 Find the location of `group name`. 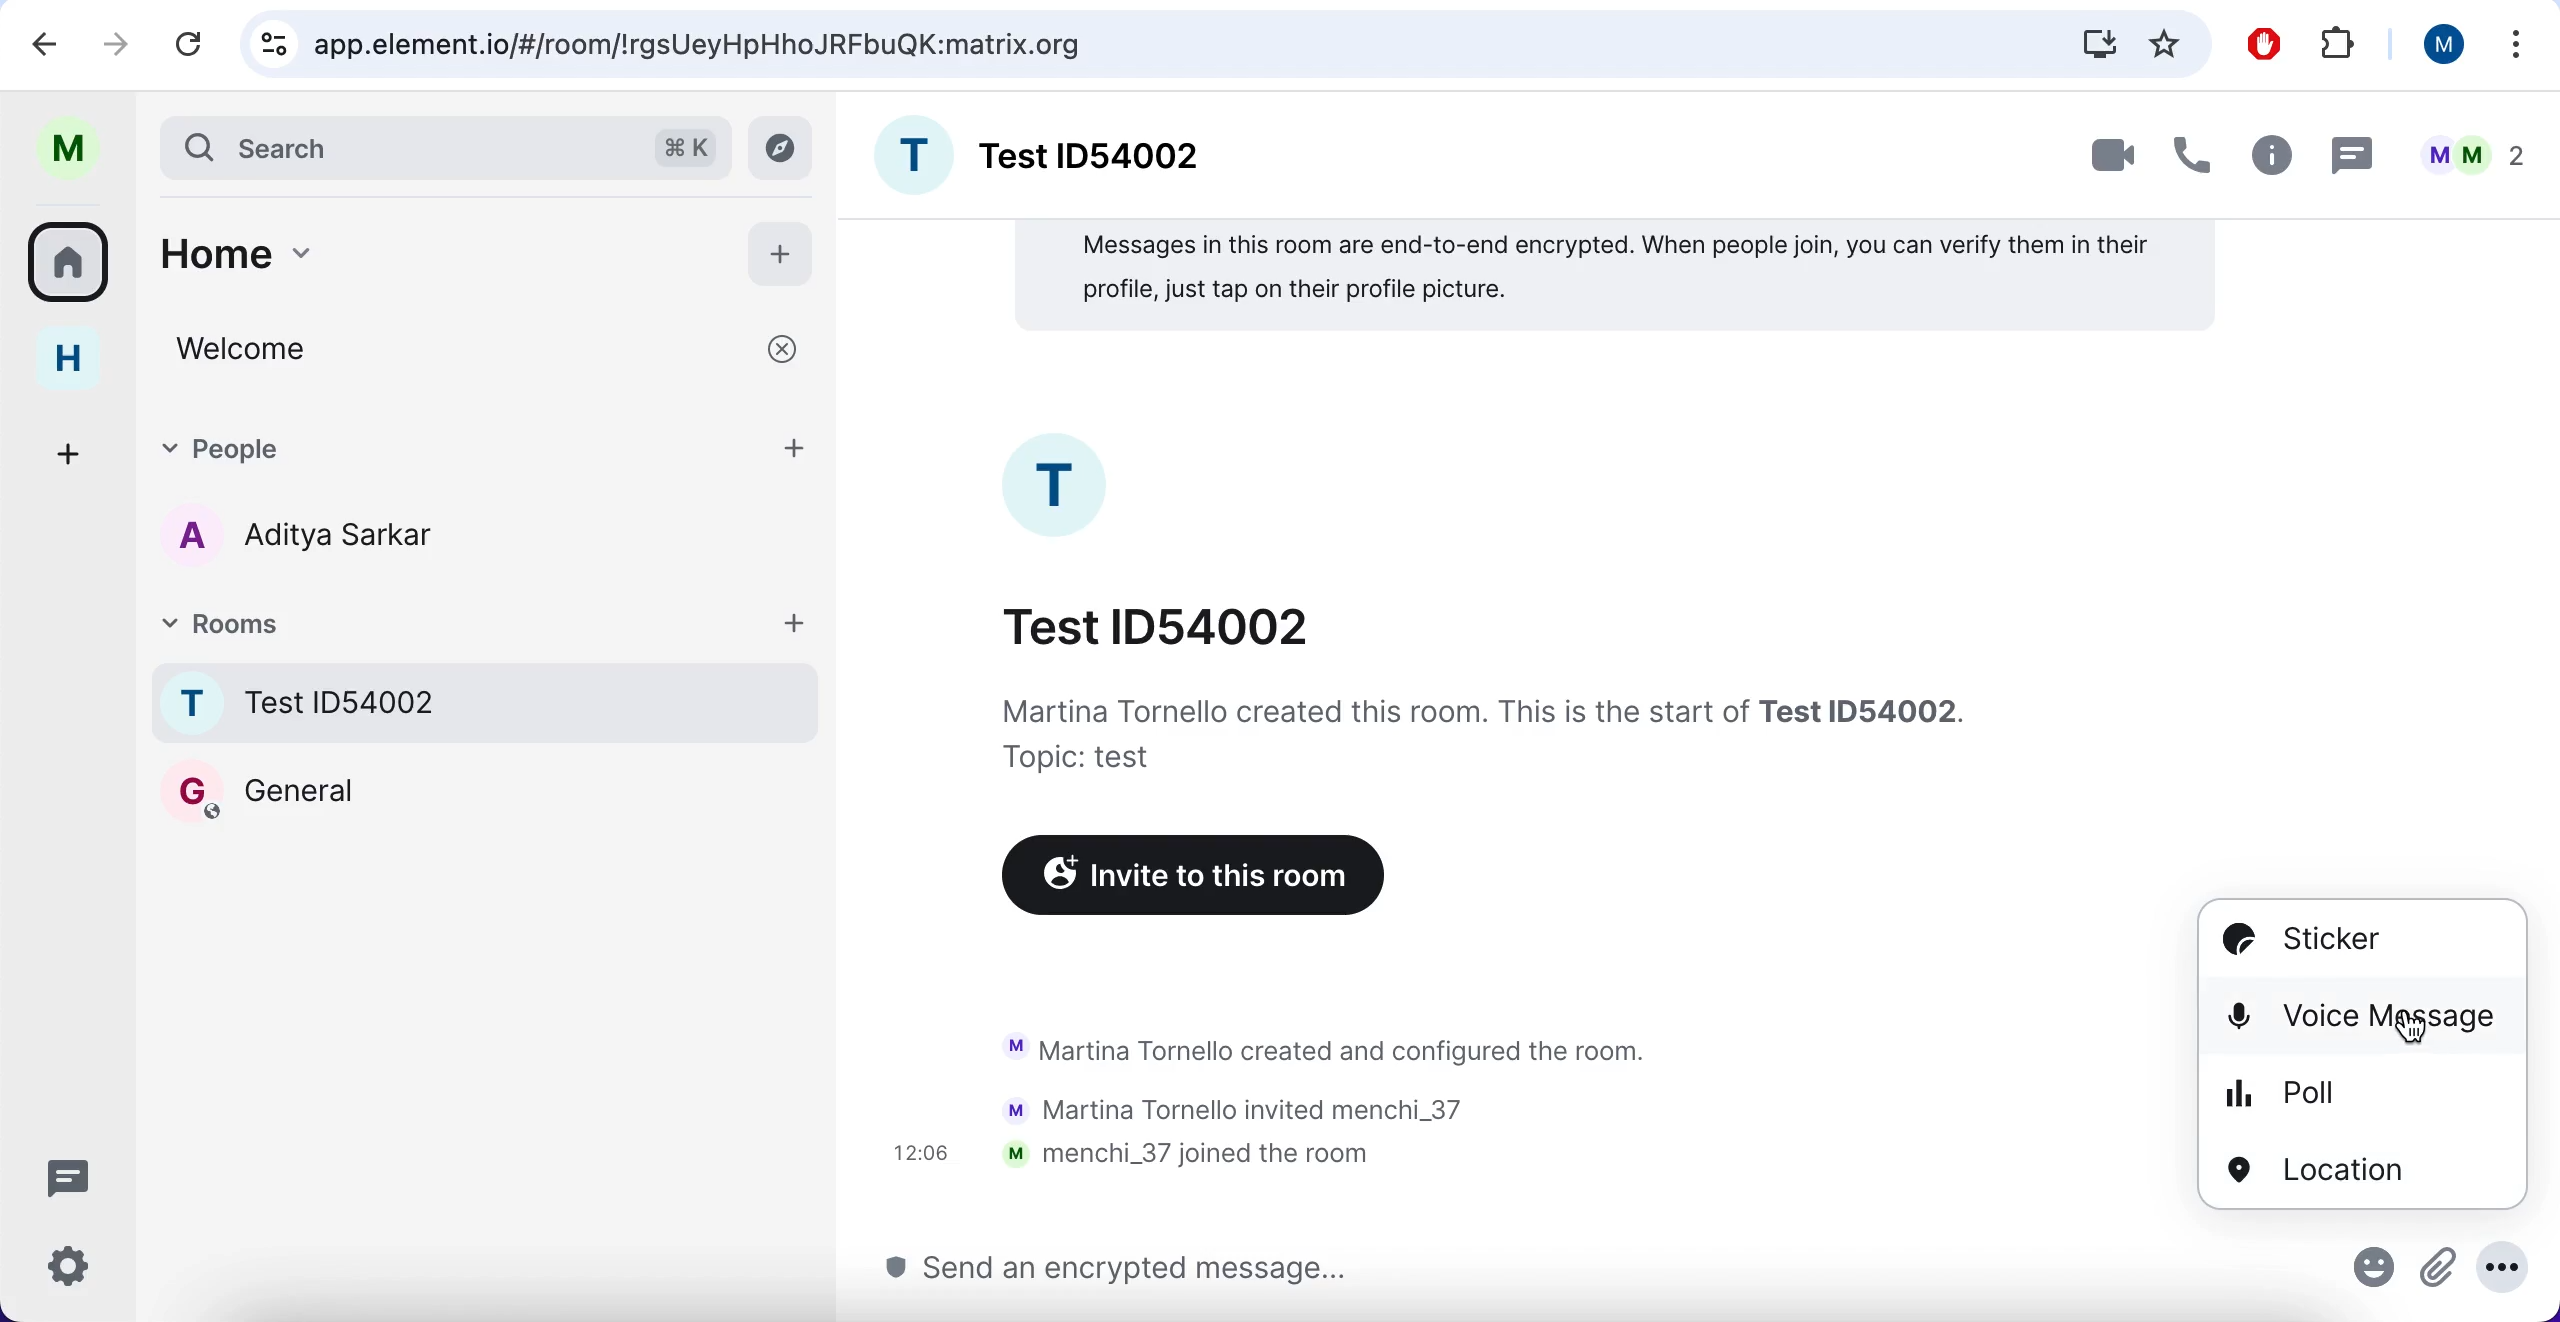

group name is located at coordinates (1045, 151).